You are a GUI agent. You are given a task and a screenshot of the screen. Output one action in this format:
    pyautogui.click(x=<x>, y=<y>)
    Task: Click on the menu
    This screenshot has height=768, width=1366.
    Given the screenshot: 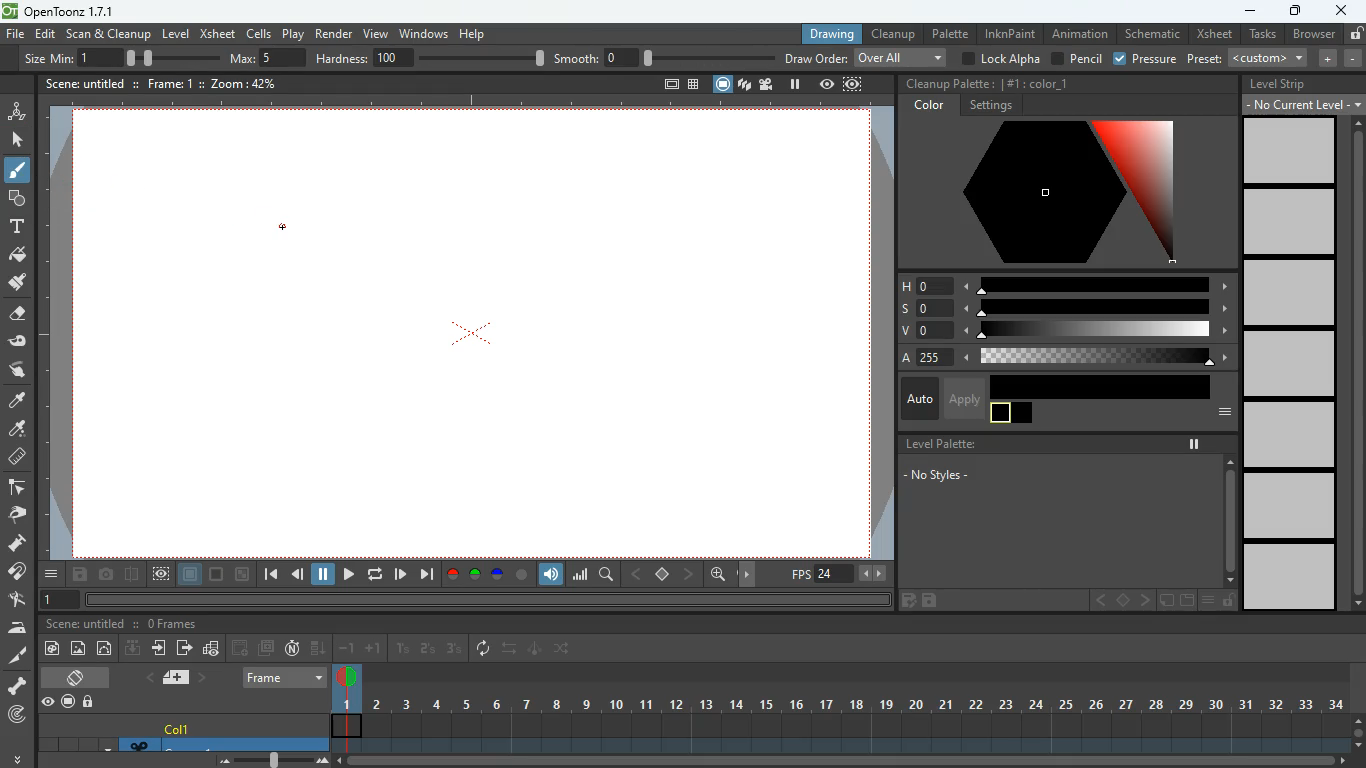 What is the action you would take?
    pyautogui.click(x=53, y=574)
    